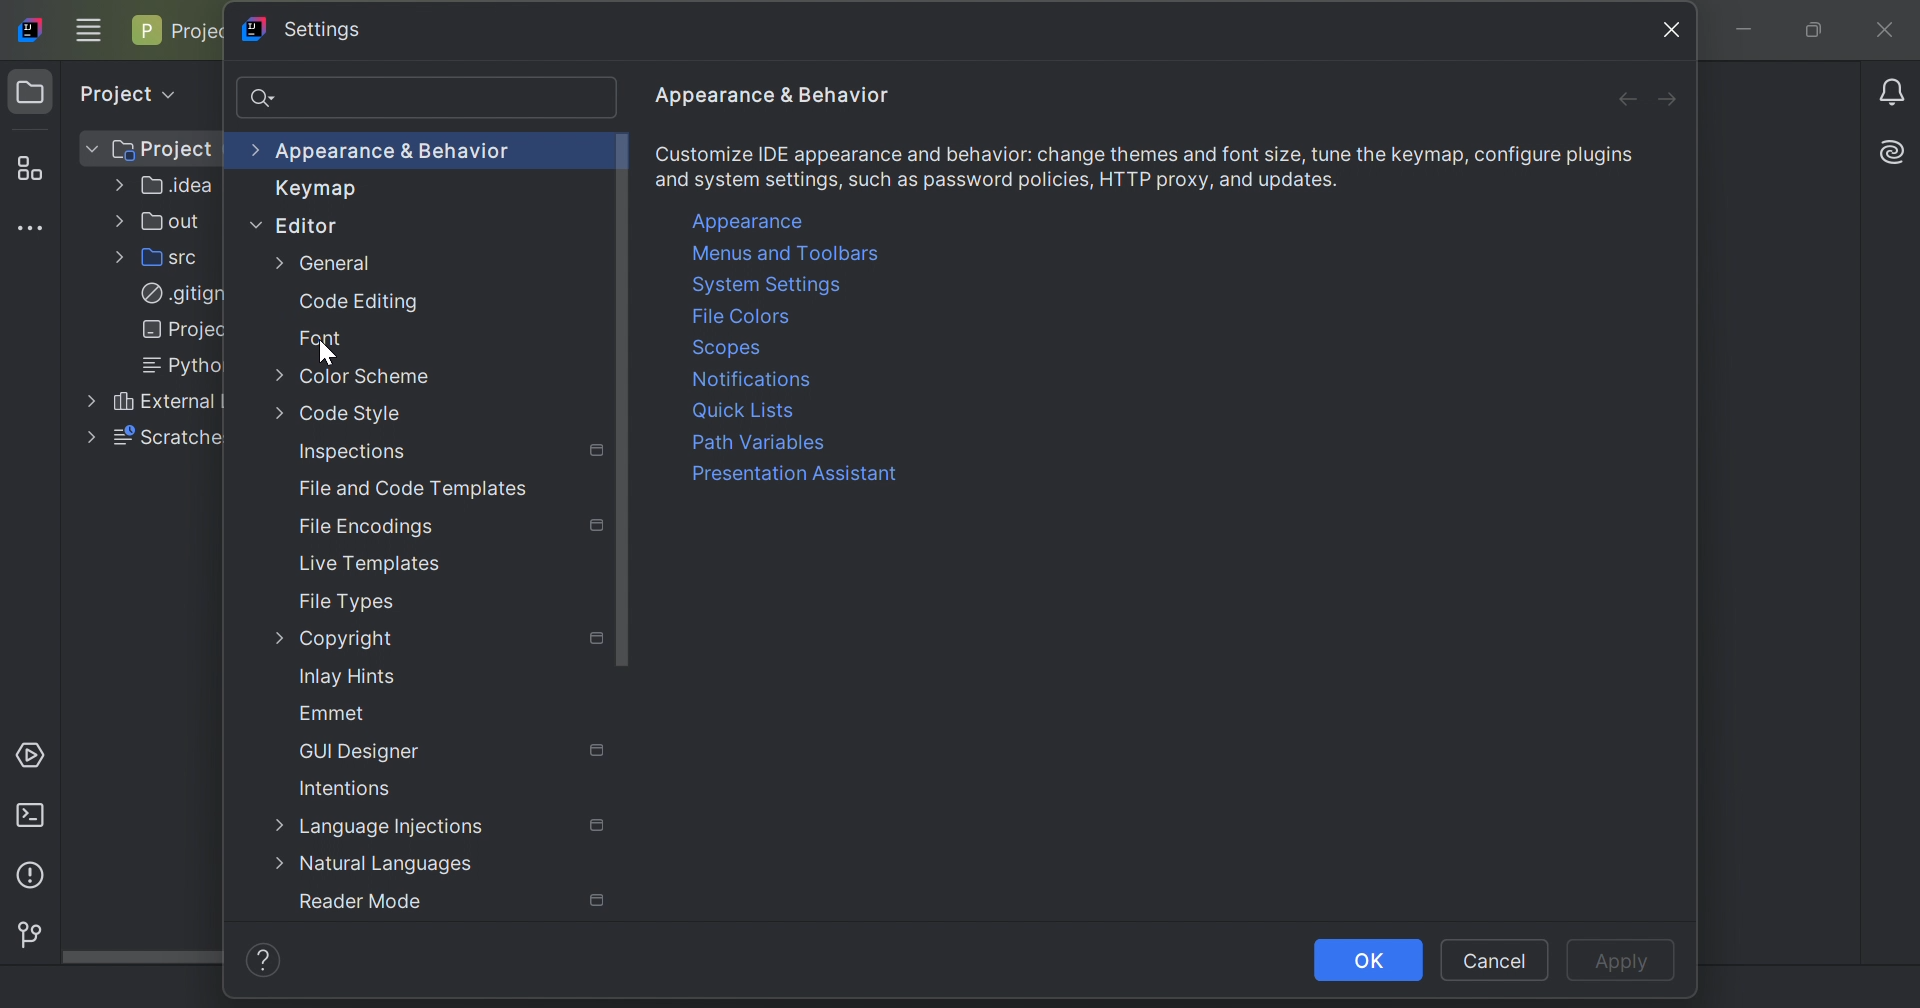 This screenshot has width=1920, height=1008. What do you see at coordinates (35, 815) in the screenshot?
I see `Terminal` at bounding box center [35, 815].